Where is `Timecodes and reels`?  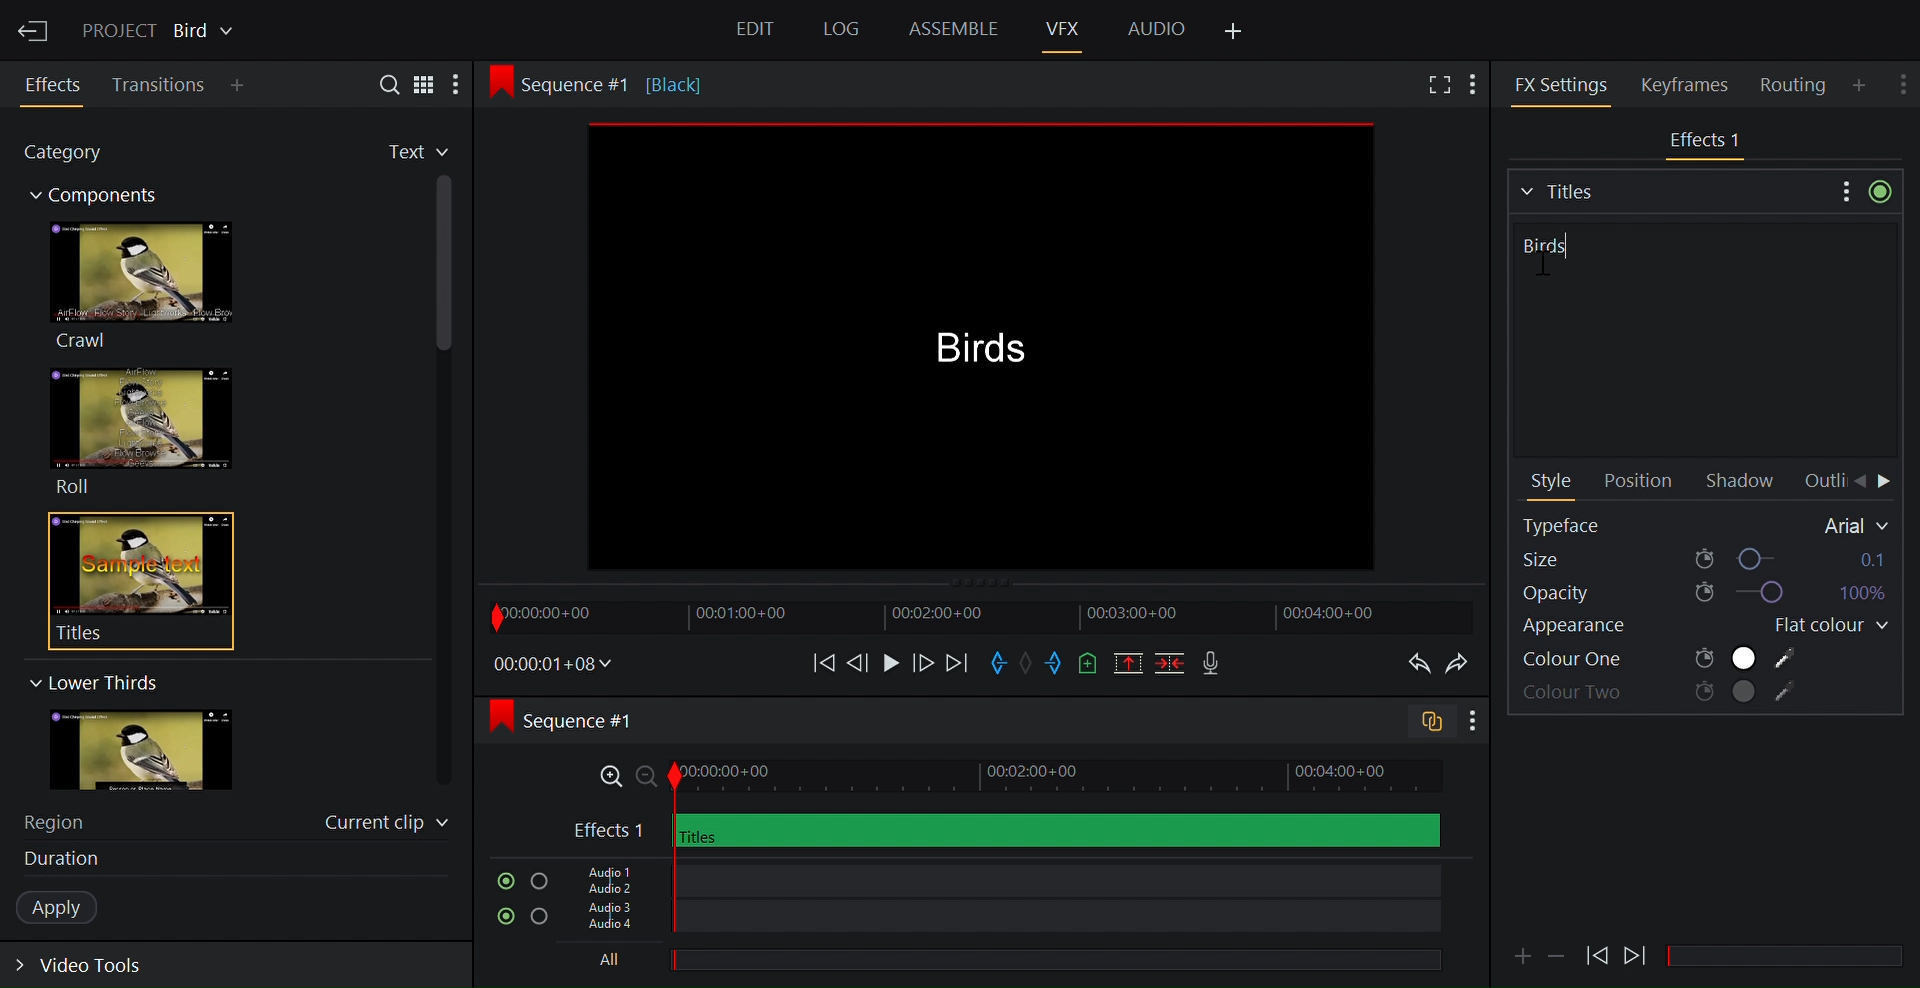 Timecodes and reels is located at coordinates (554, 664).